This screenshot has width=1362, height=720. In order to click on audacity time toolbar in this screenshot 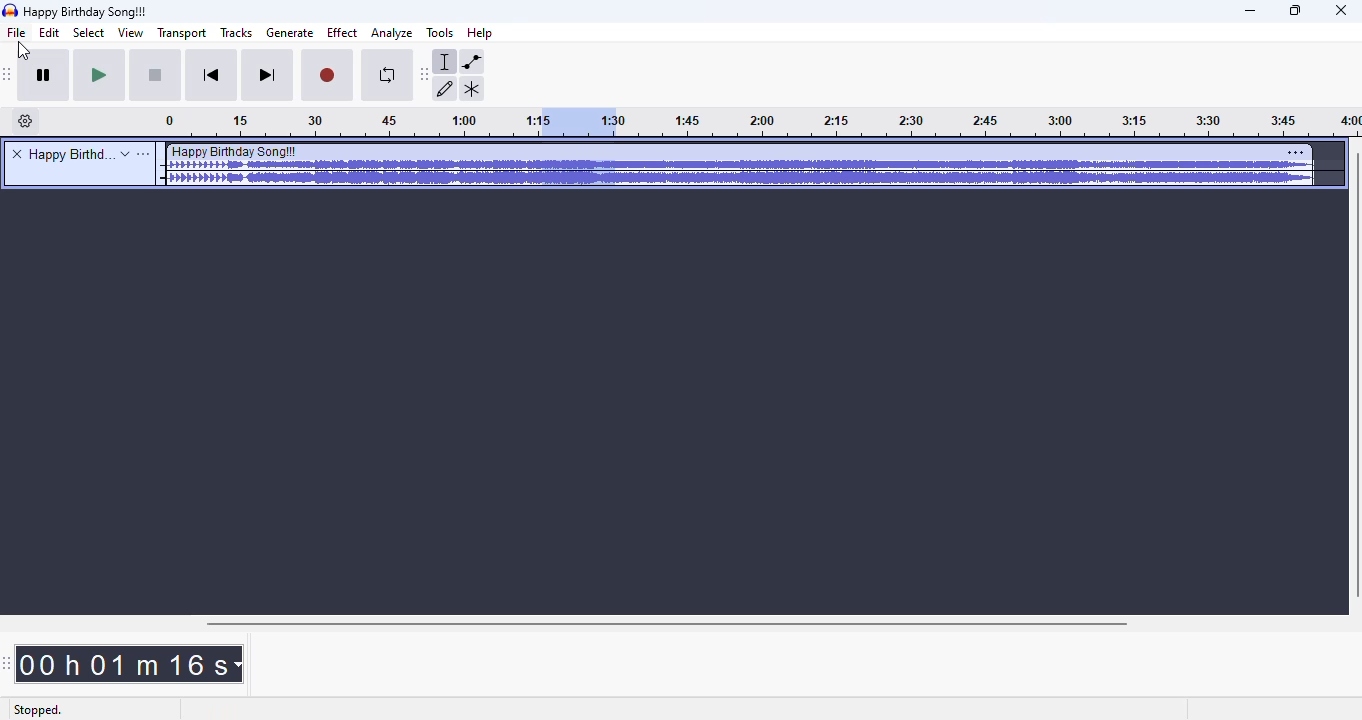, I will do `click(7, 664)`.